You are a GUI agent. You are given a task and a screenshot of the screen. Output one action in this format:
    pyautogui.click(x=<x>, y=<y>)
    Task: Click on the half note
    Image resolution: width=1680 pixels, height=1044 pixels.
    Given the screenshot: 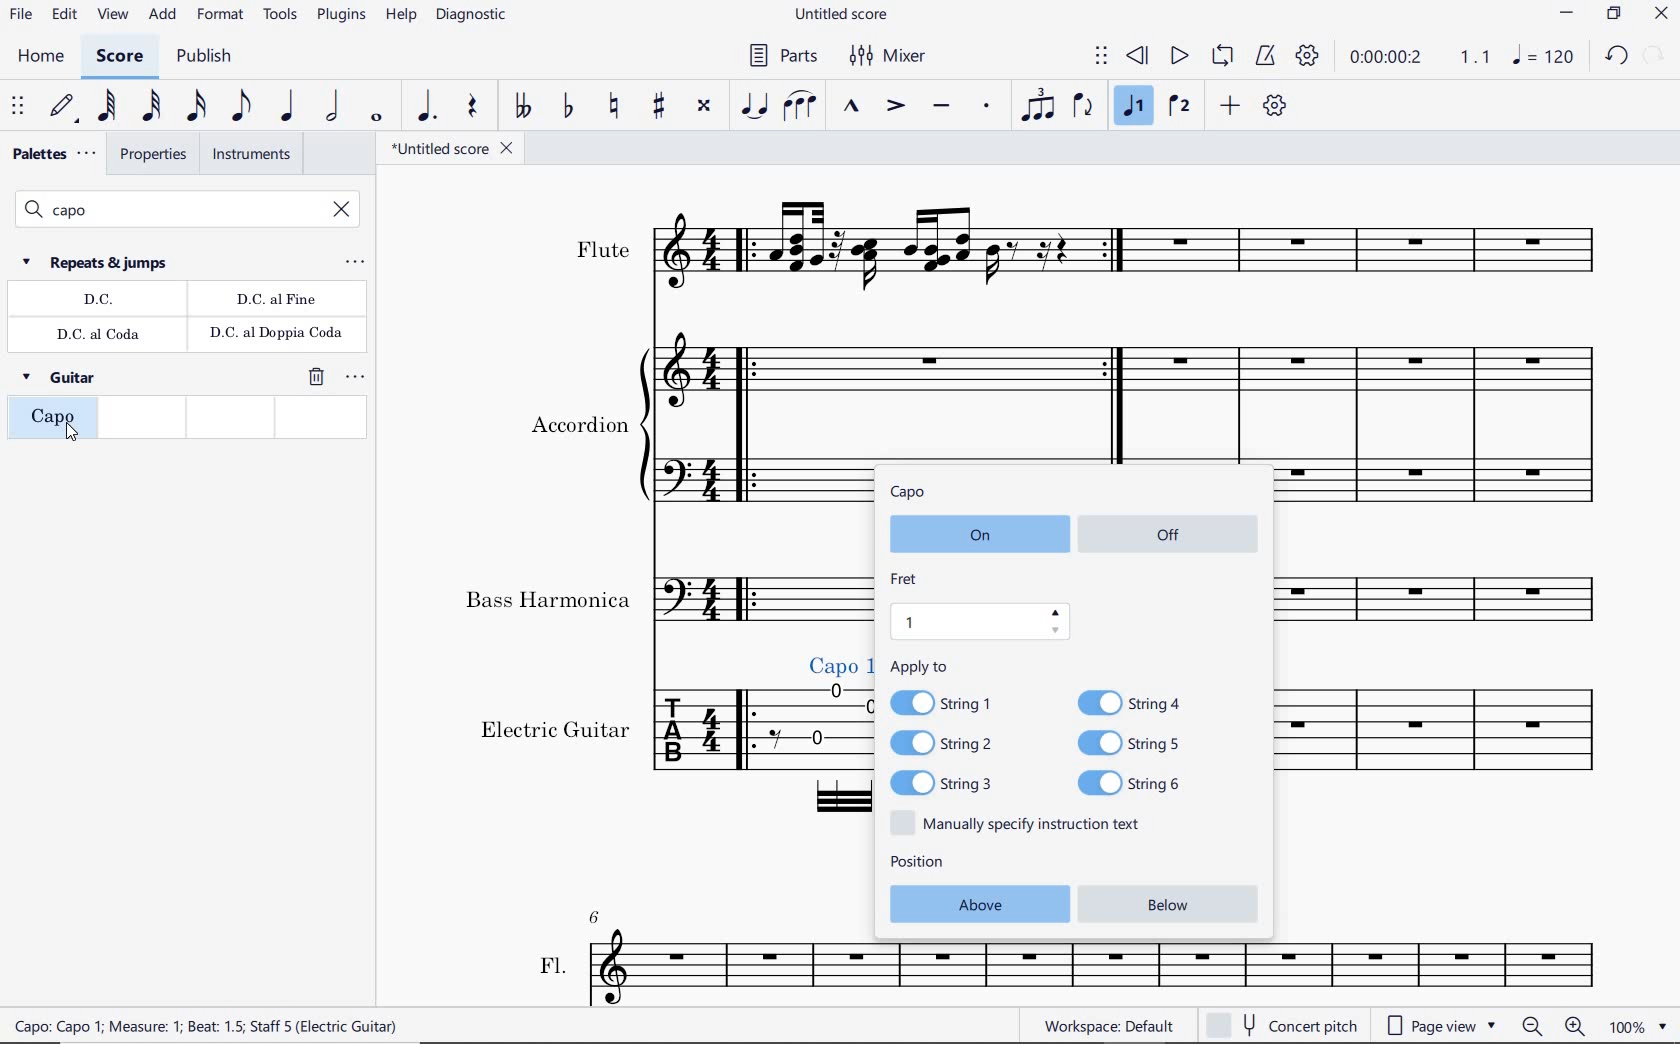 What is the action you would take?
    pyautogui.click(x=330, y=106)
    